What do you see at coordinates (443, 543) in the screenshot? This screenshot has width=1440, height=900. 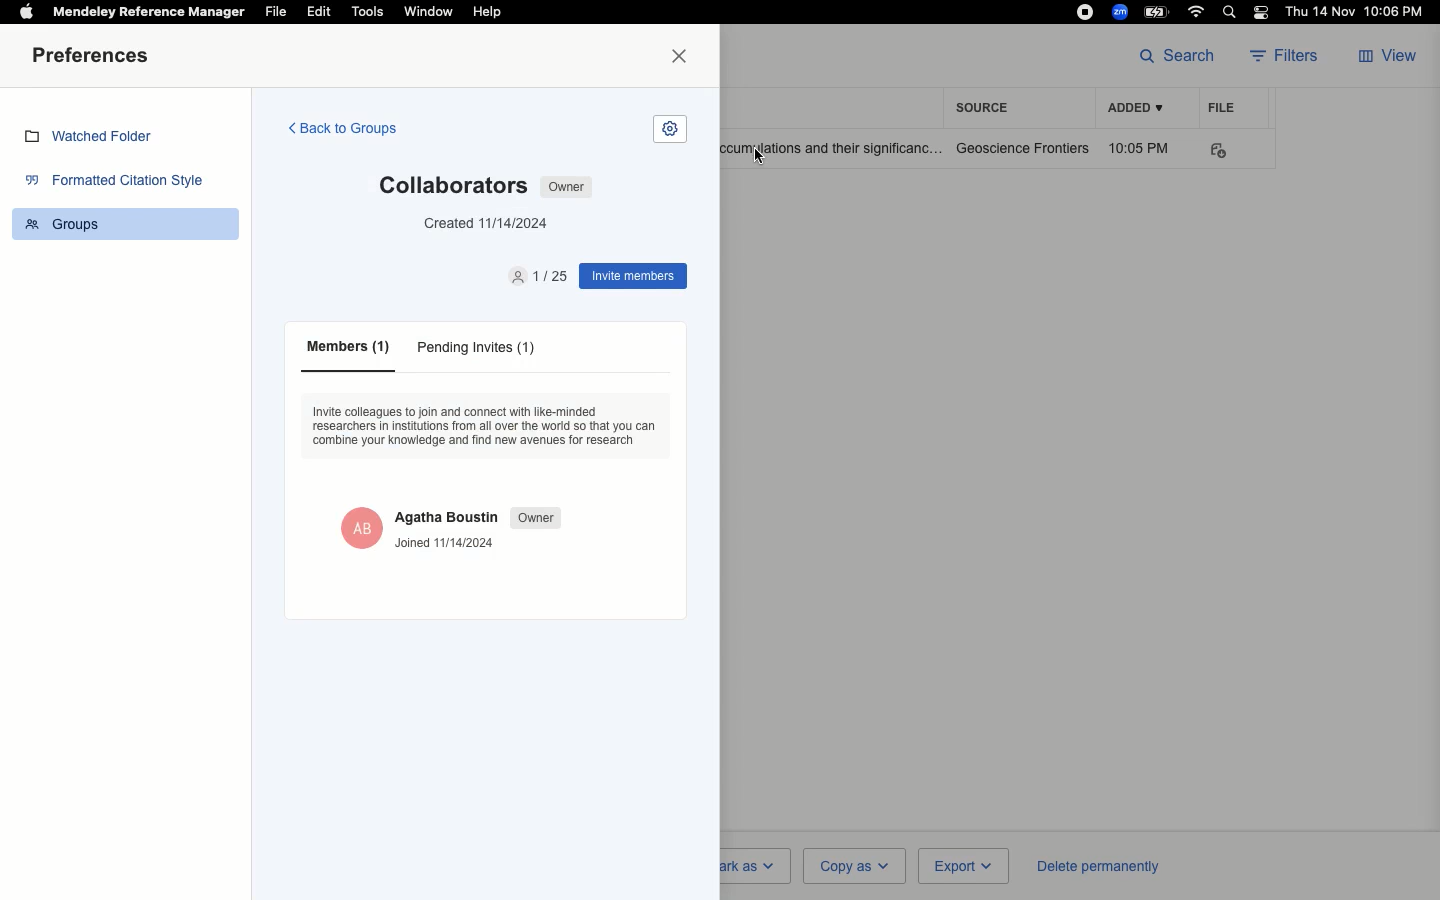 I see `Joined 11/14/2024` at bounding box center [443, 543].